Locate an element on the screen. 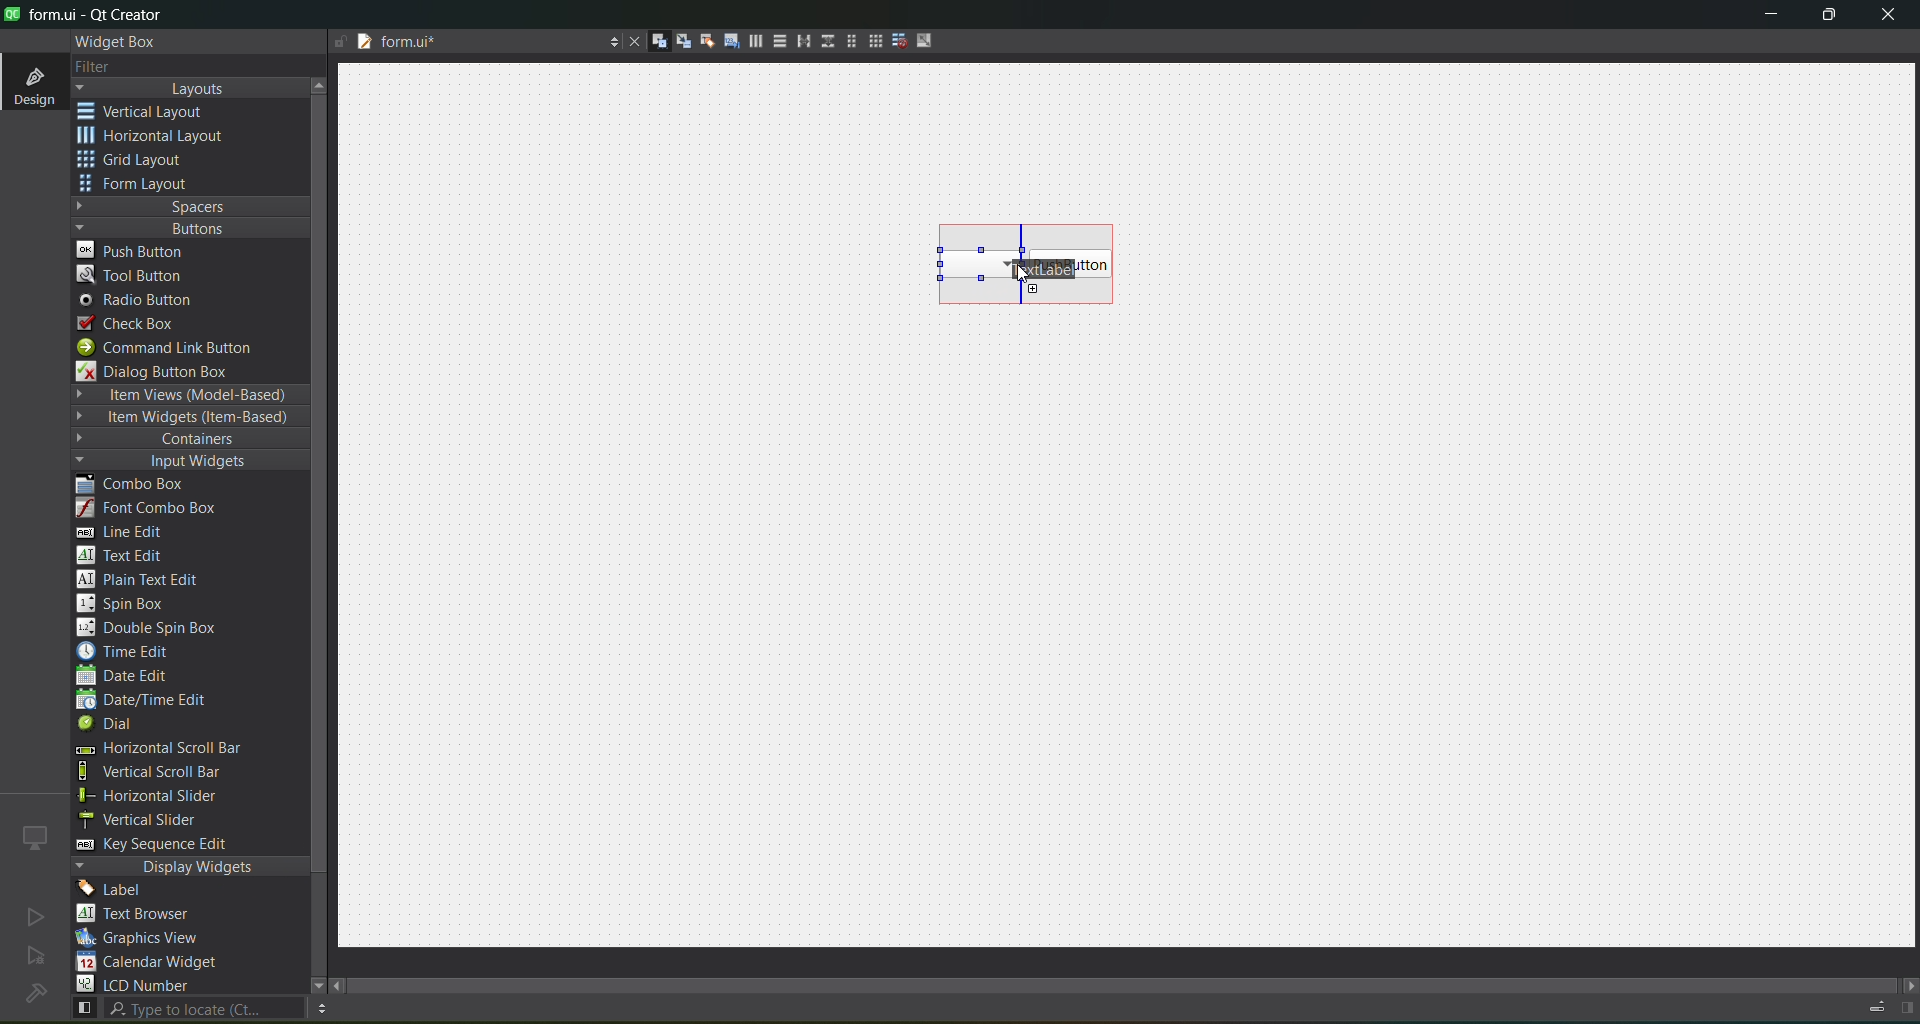 The height and width of the screenshot is (1024, 1920). horizontal is located at coordinates (155, 139).